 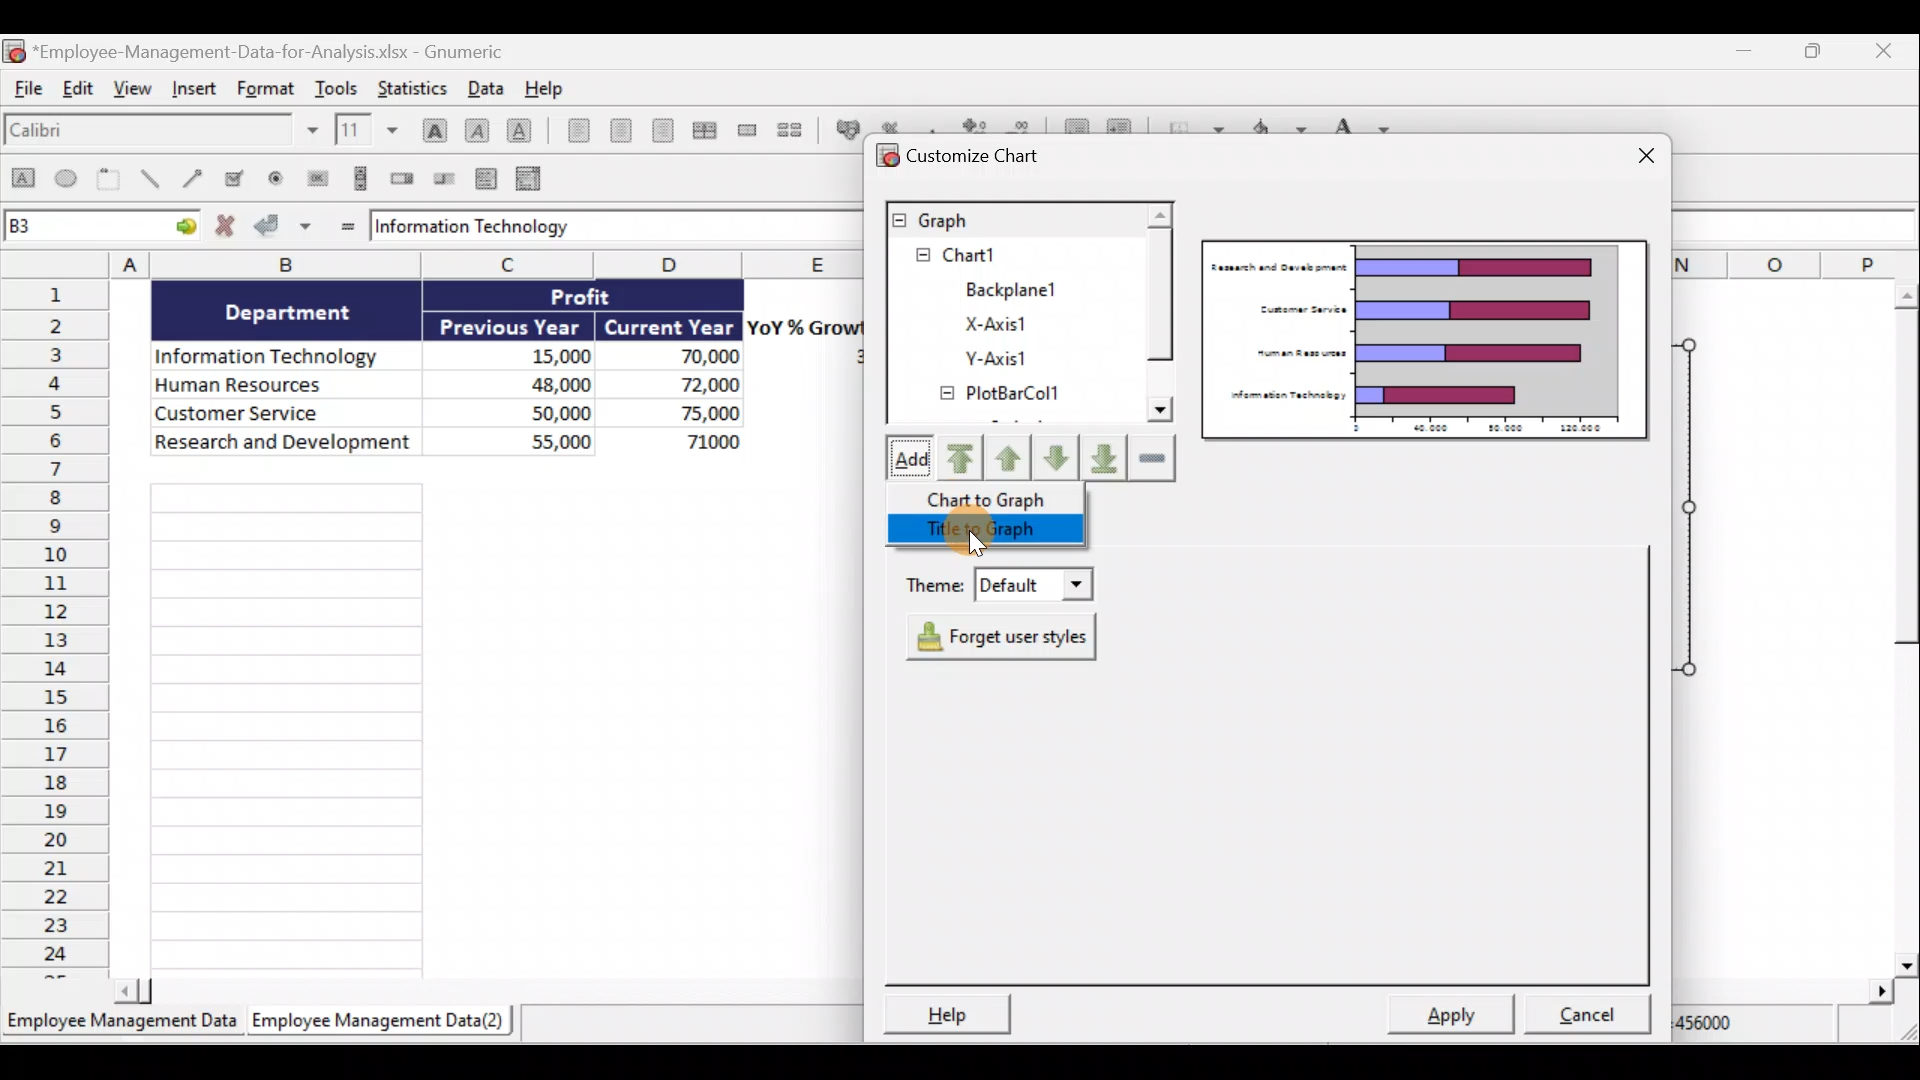 What do you see at coordinates (432, 129) in the screenshot?
I see `Bold` at bounding box center [432, 129].